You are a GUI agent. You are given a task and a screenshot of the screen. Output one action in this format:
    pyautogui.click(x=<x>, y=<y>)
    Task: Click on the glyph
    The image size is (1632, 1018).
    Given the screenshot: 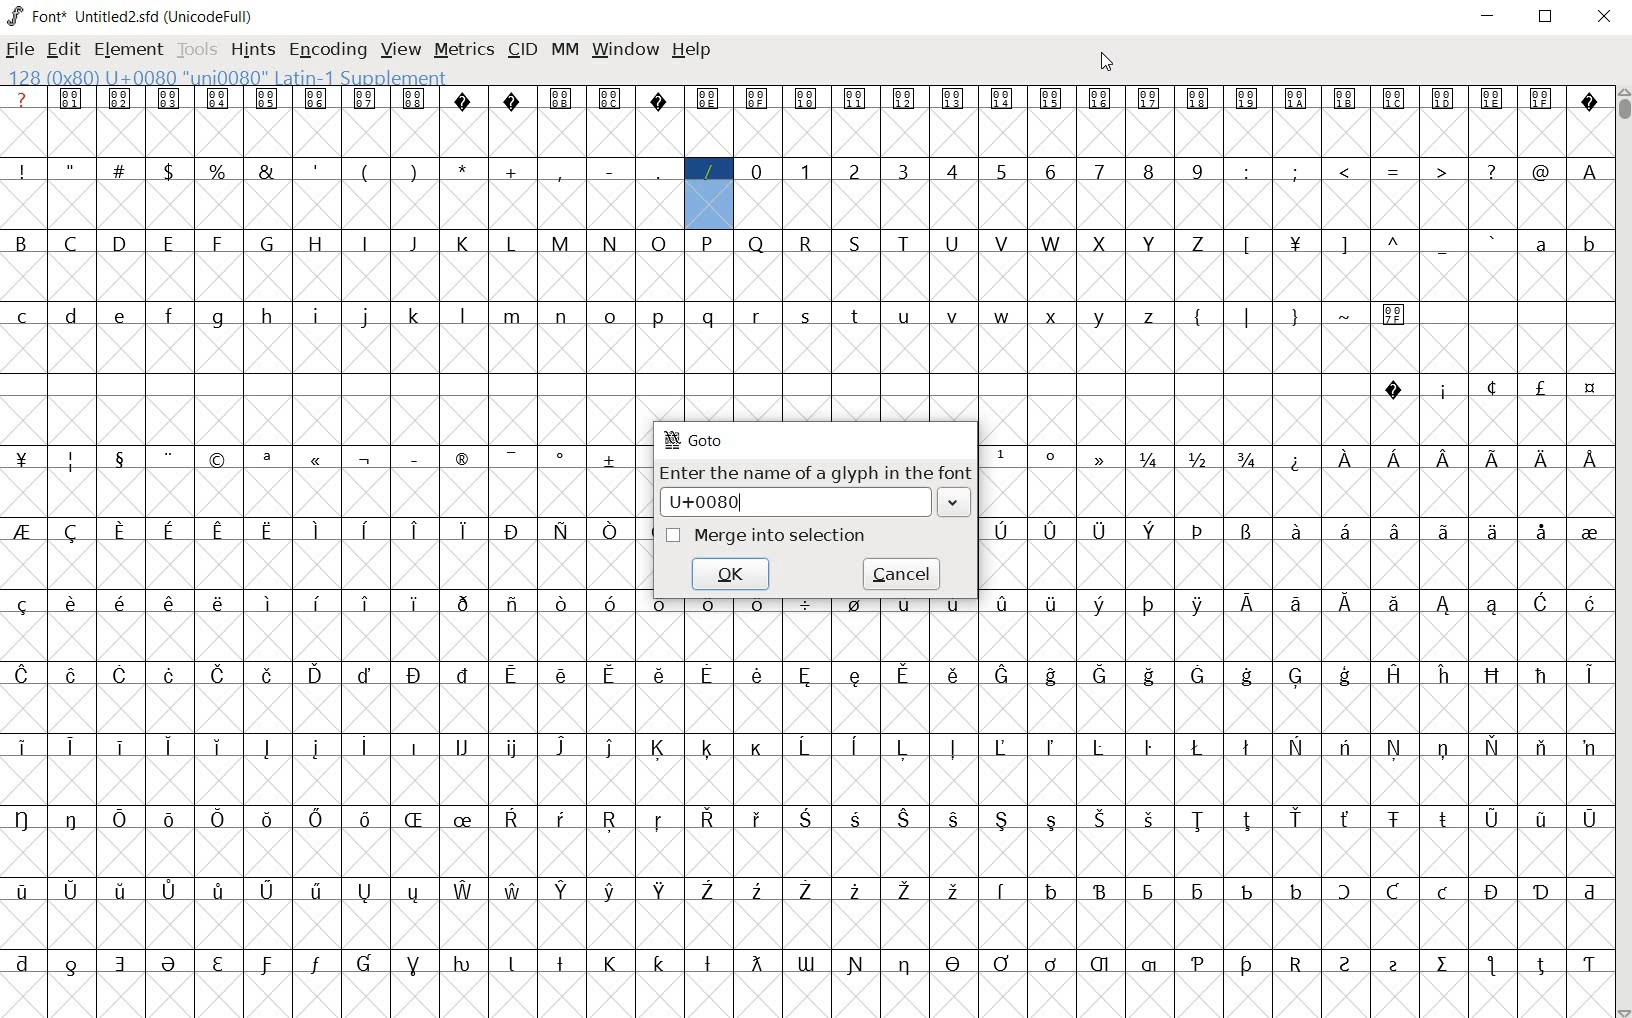 What is the action you would take?
    pyautogui.click(x=119, y=819)
    